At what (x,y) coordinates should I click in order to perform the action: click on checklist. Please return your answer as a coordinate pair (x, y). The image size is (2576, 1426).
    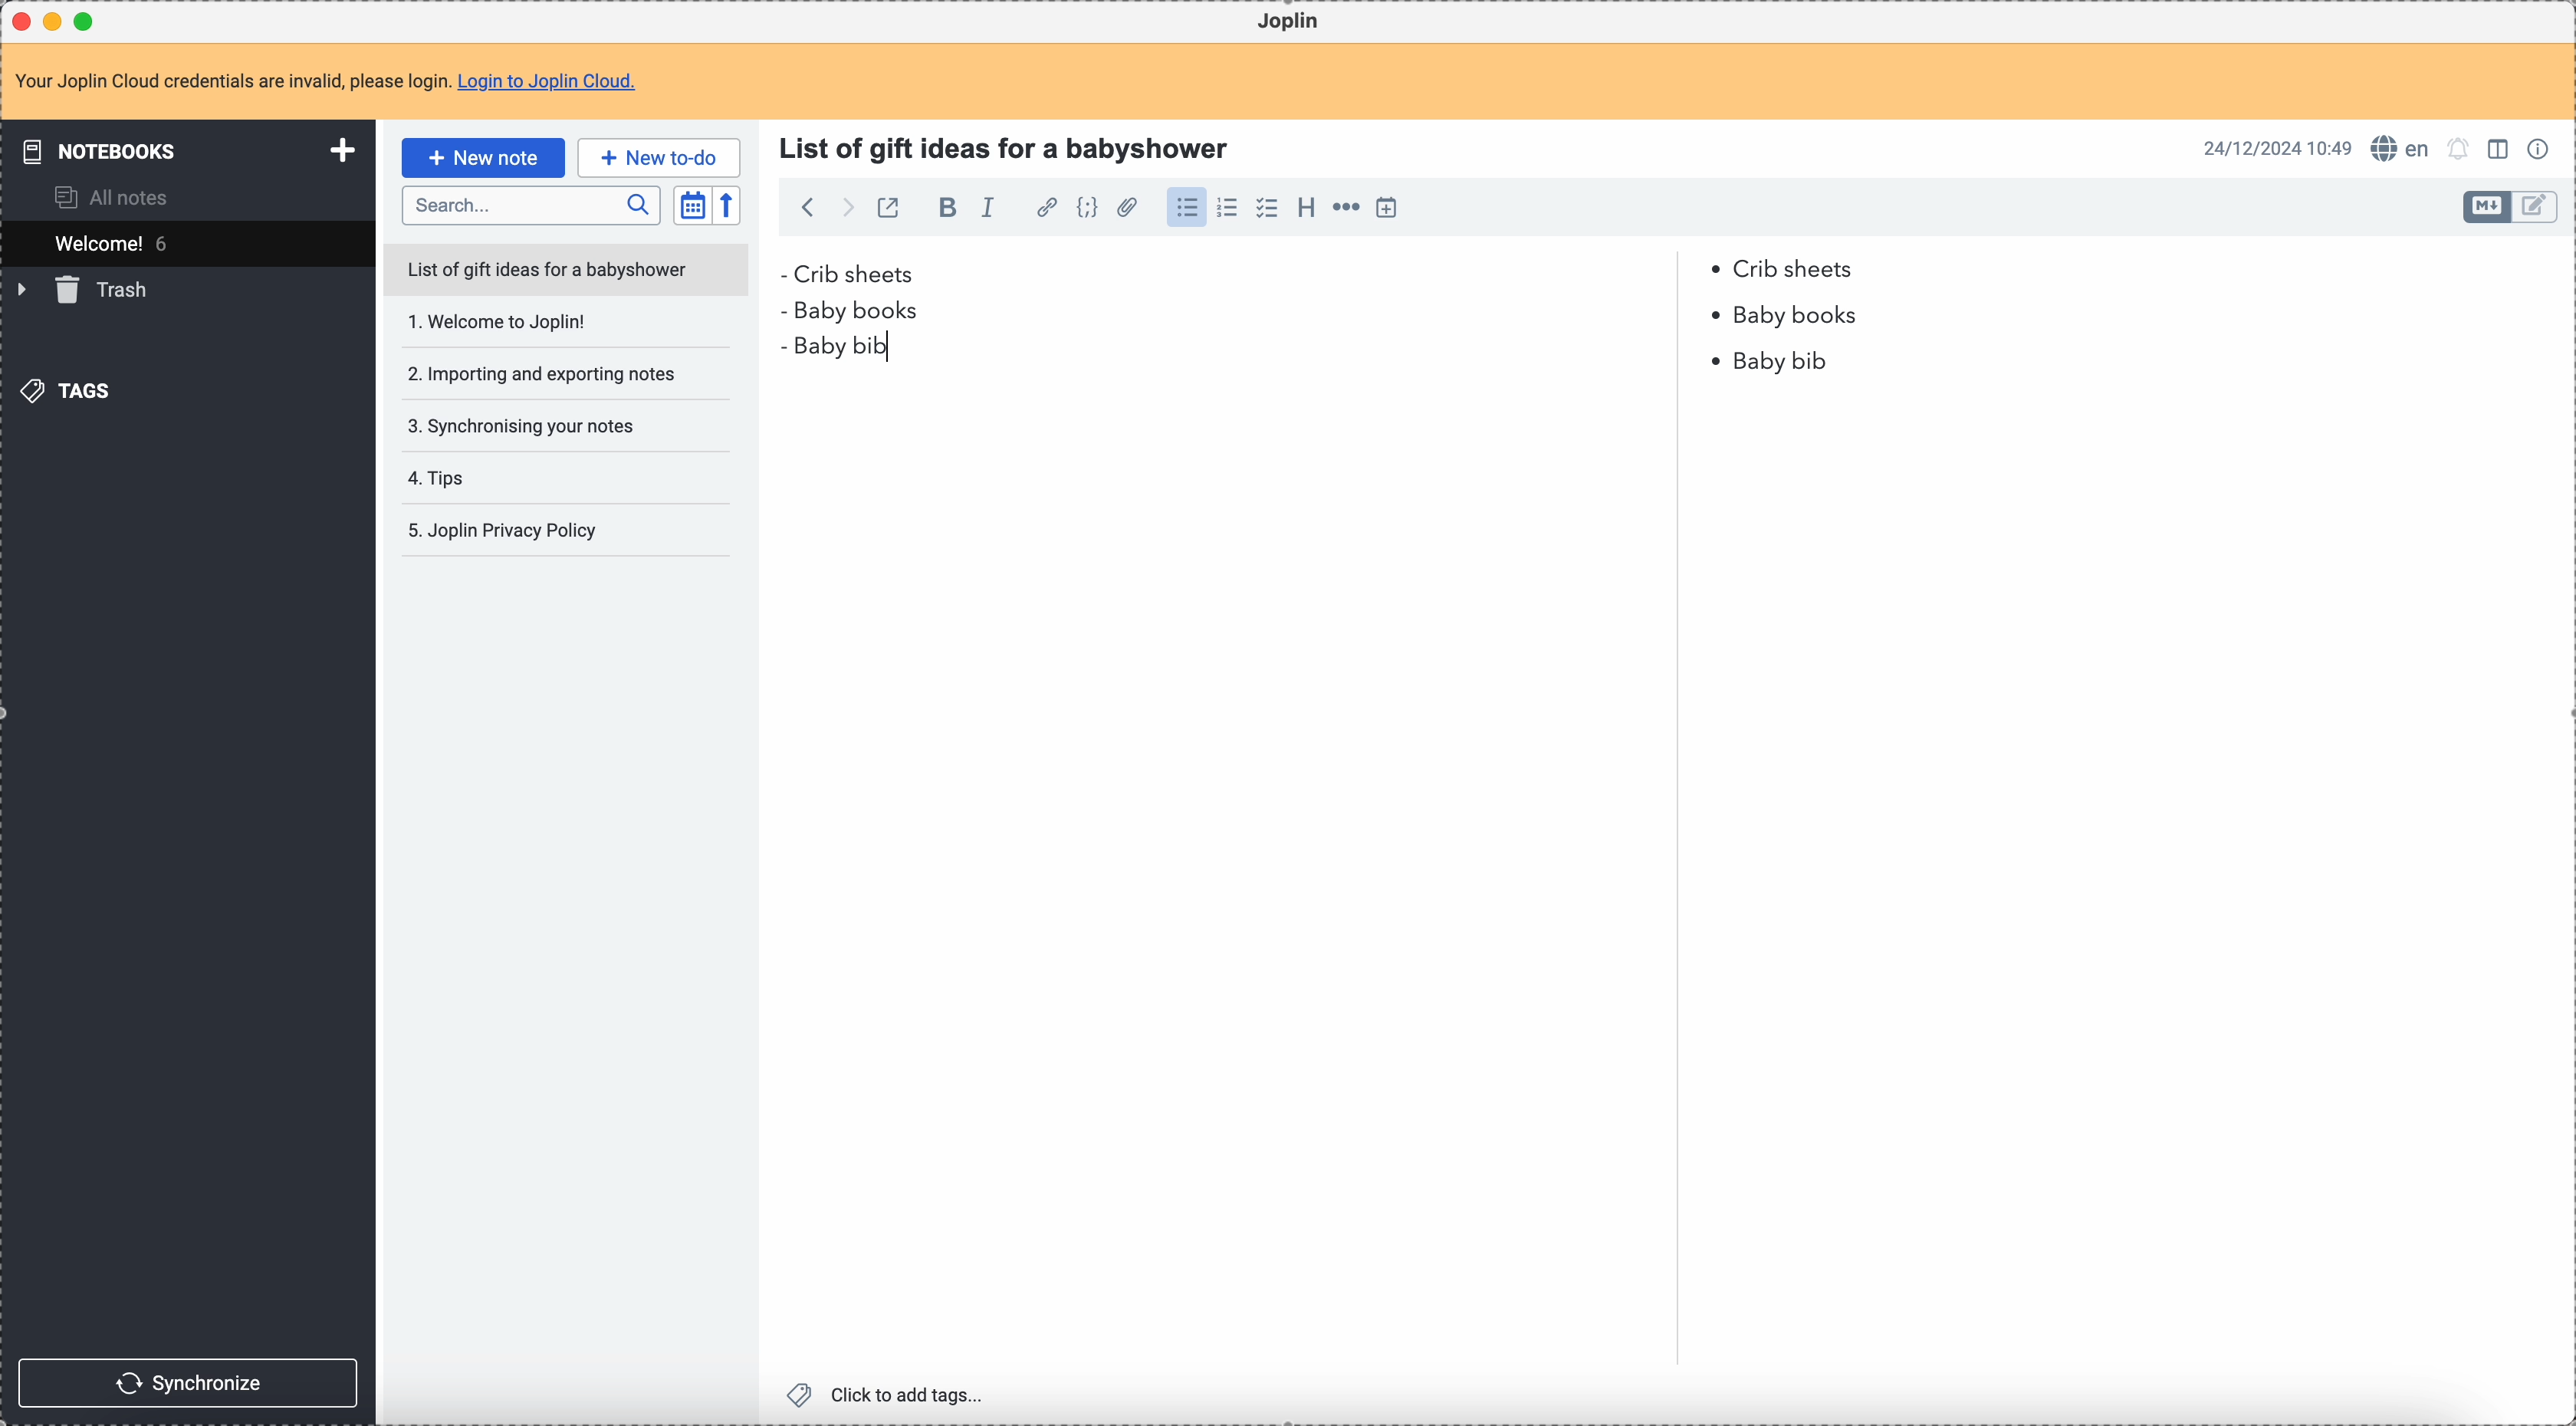
    Looking at the image, I should click on (1267, 209).